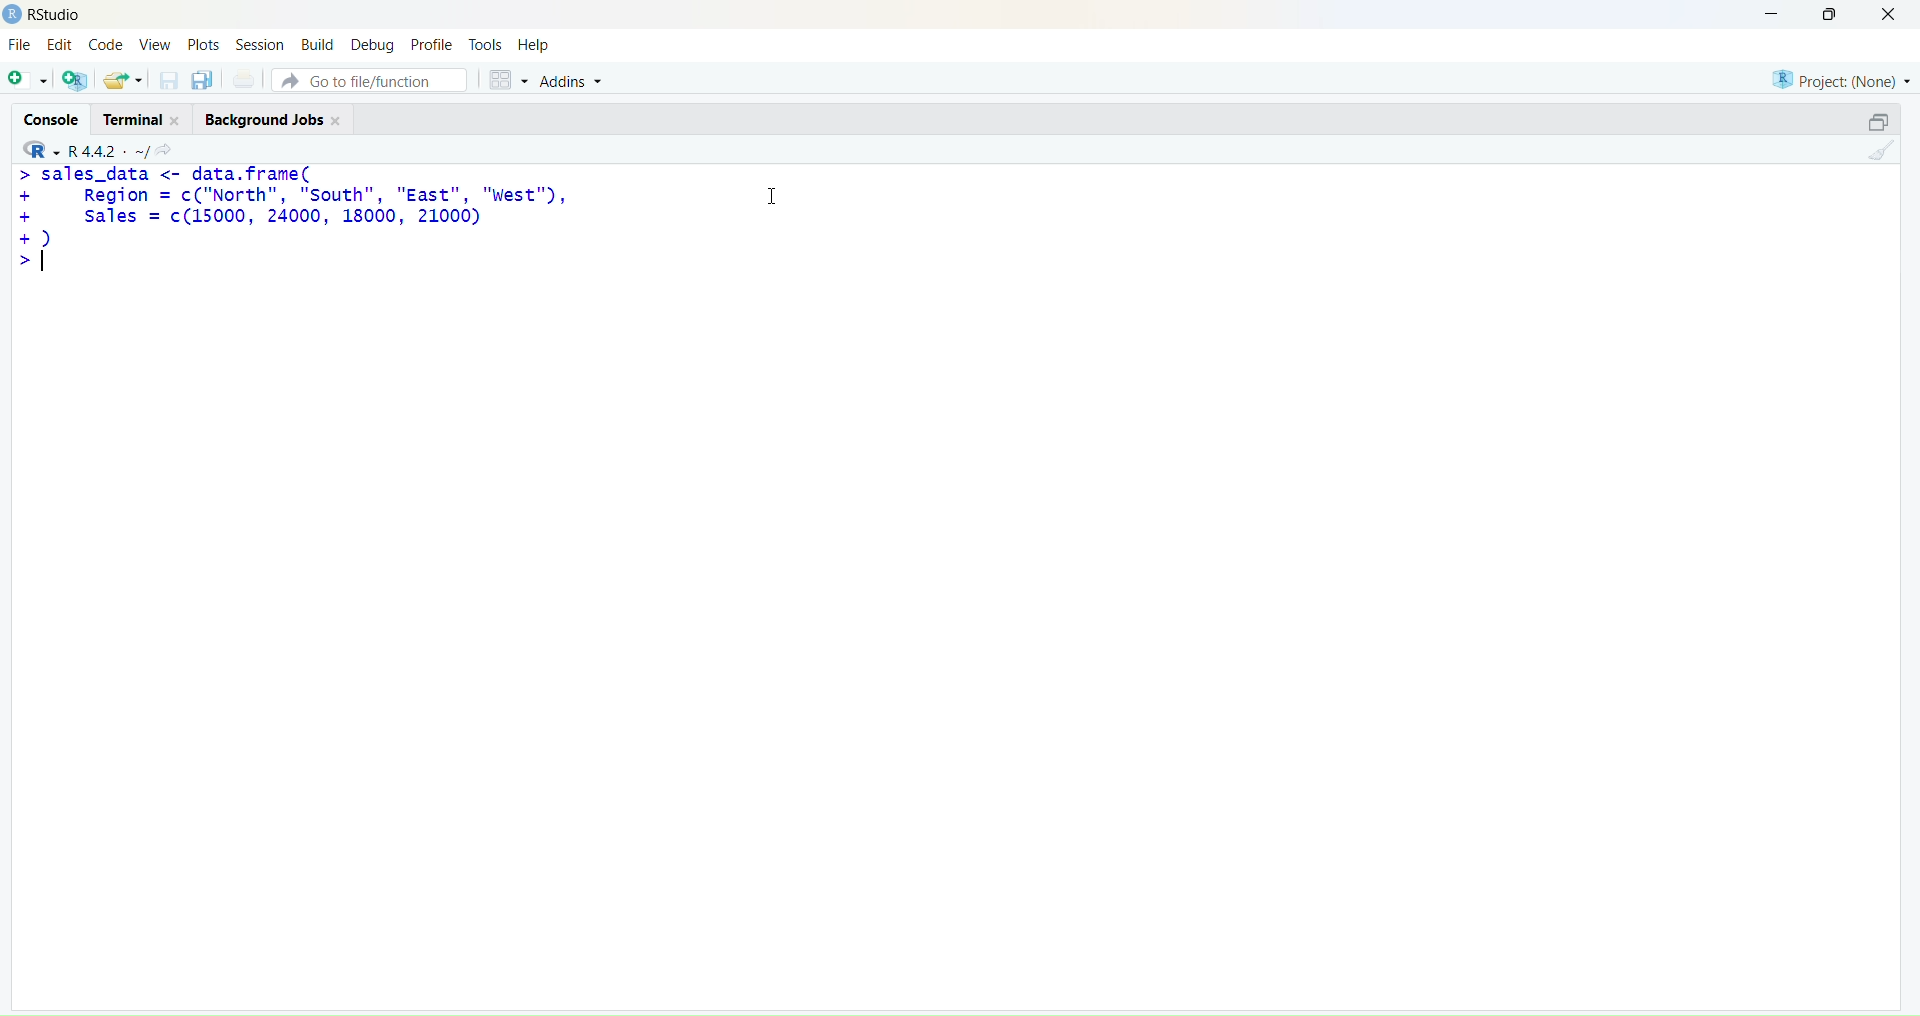  Describe the element at coordinates (122, 81) in the screenshot. I see `save and export` at that location.